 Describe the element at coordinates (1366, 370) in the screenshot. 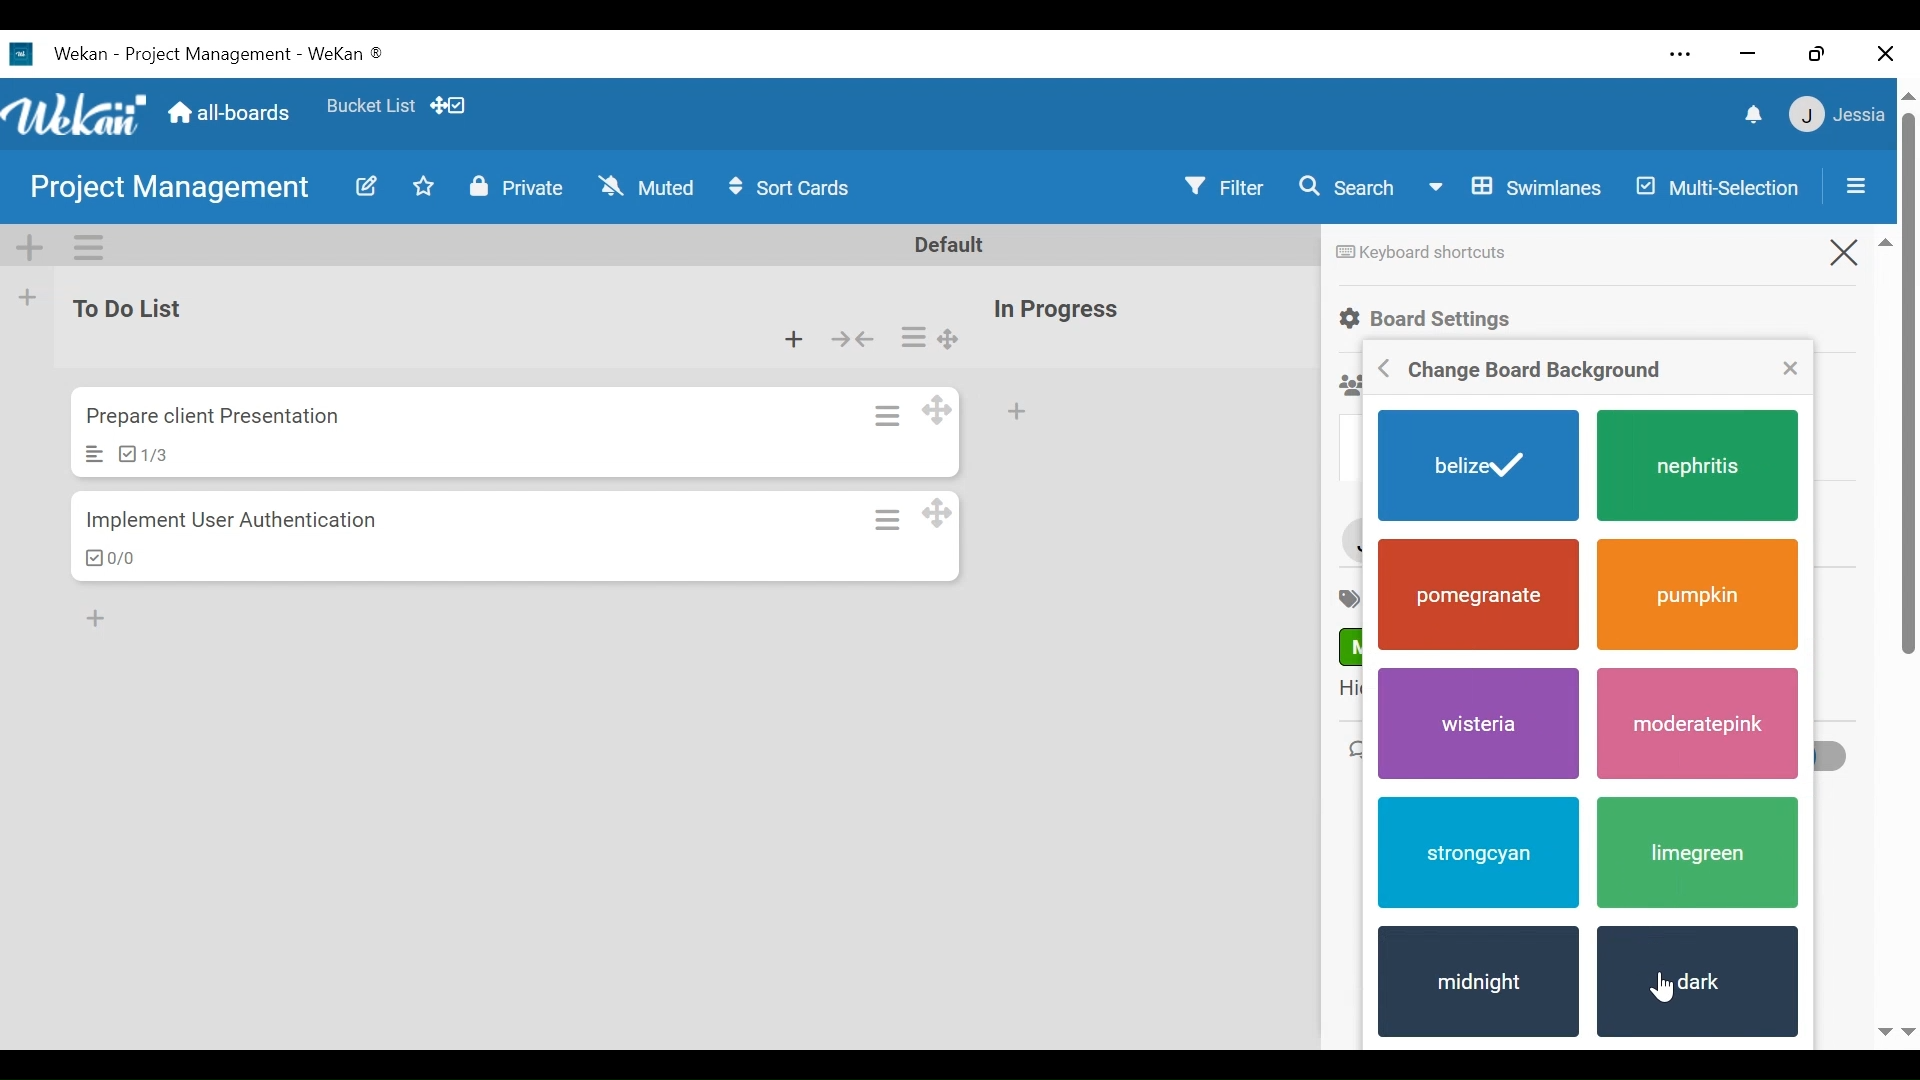

I see `Go back` at that location.